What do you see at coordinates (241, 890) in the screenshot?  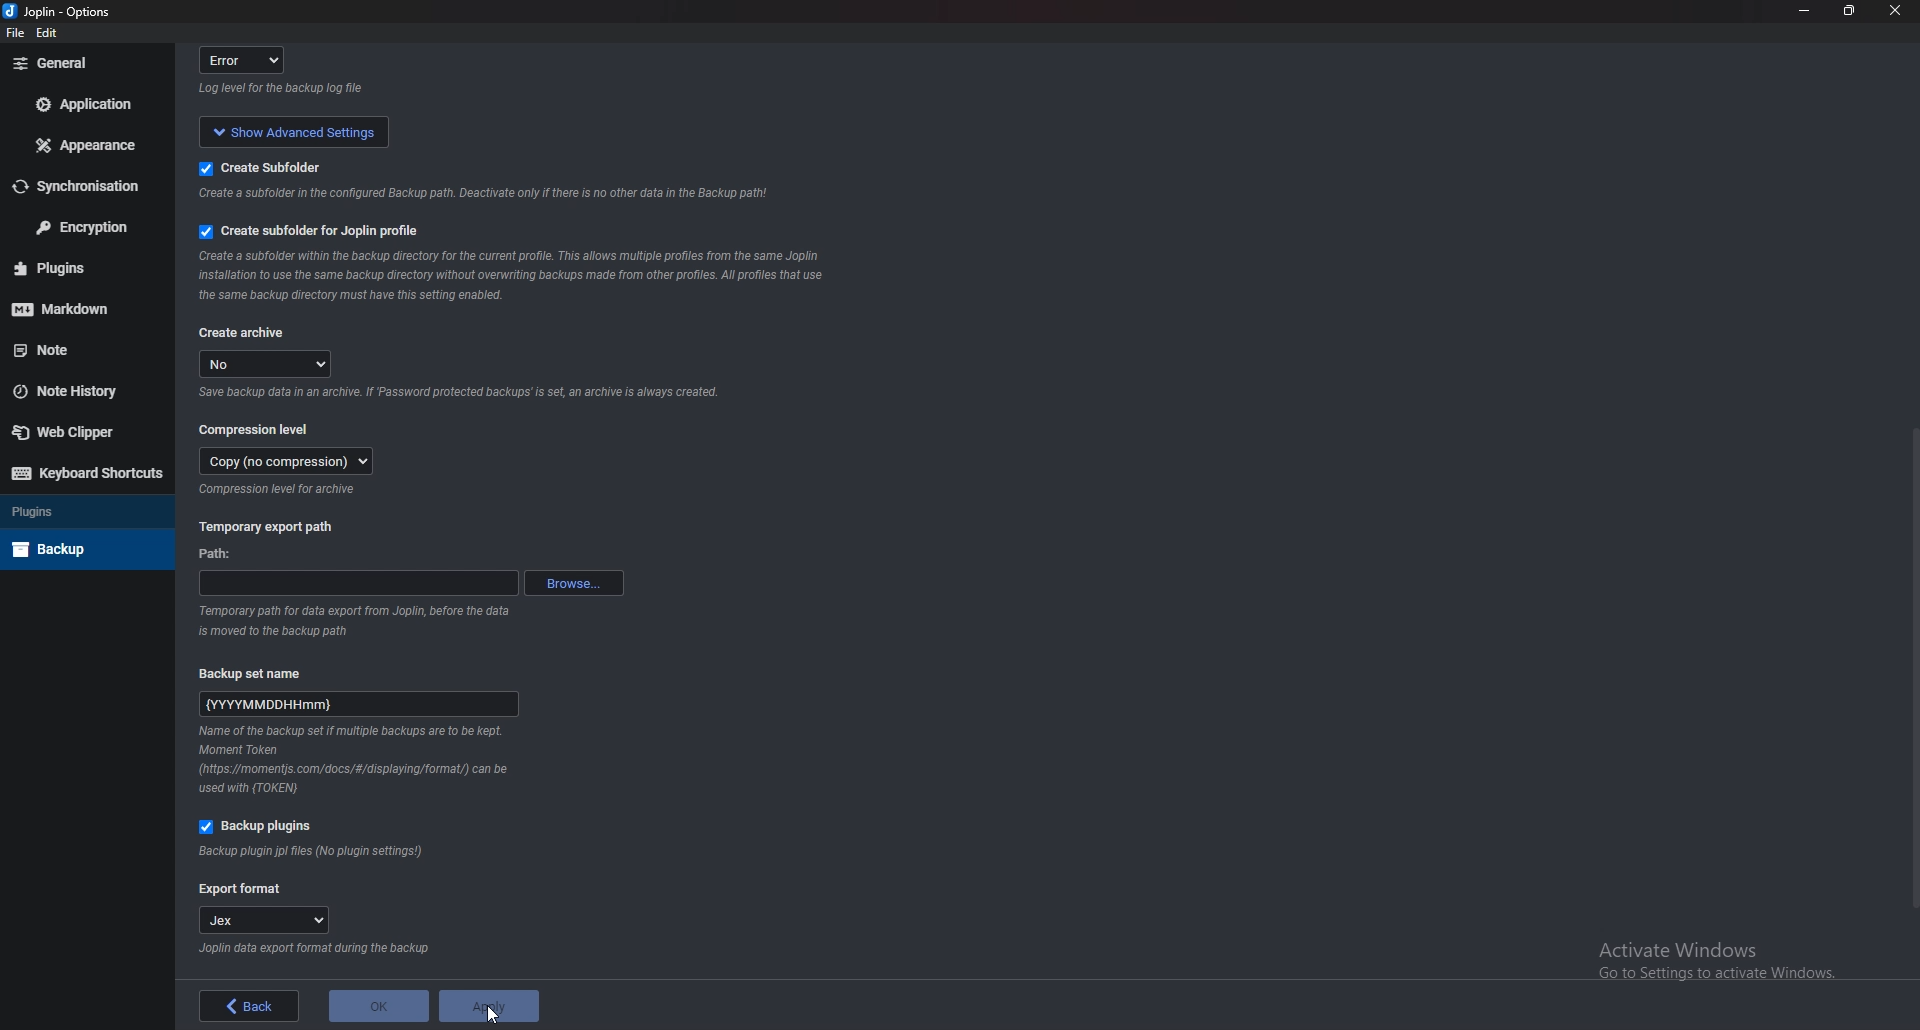 I see `Export format` at bounding box center [241, 890].